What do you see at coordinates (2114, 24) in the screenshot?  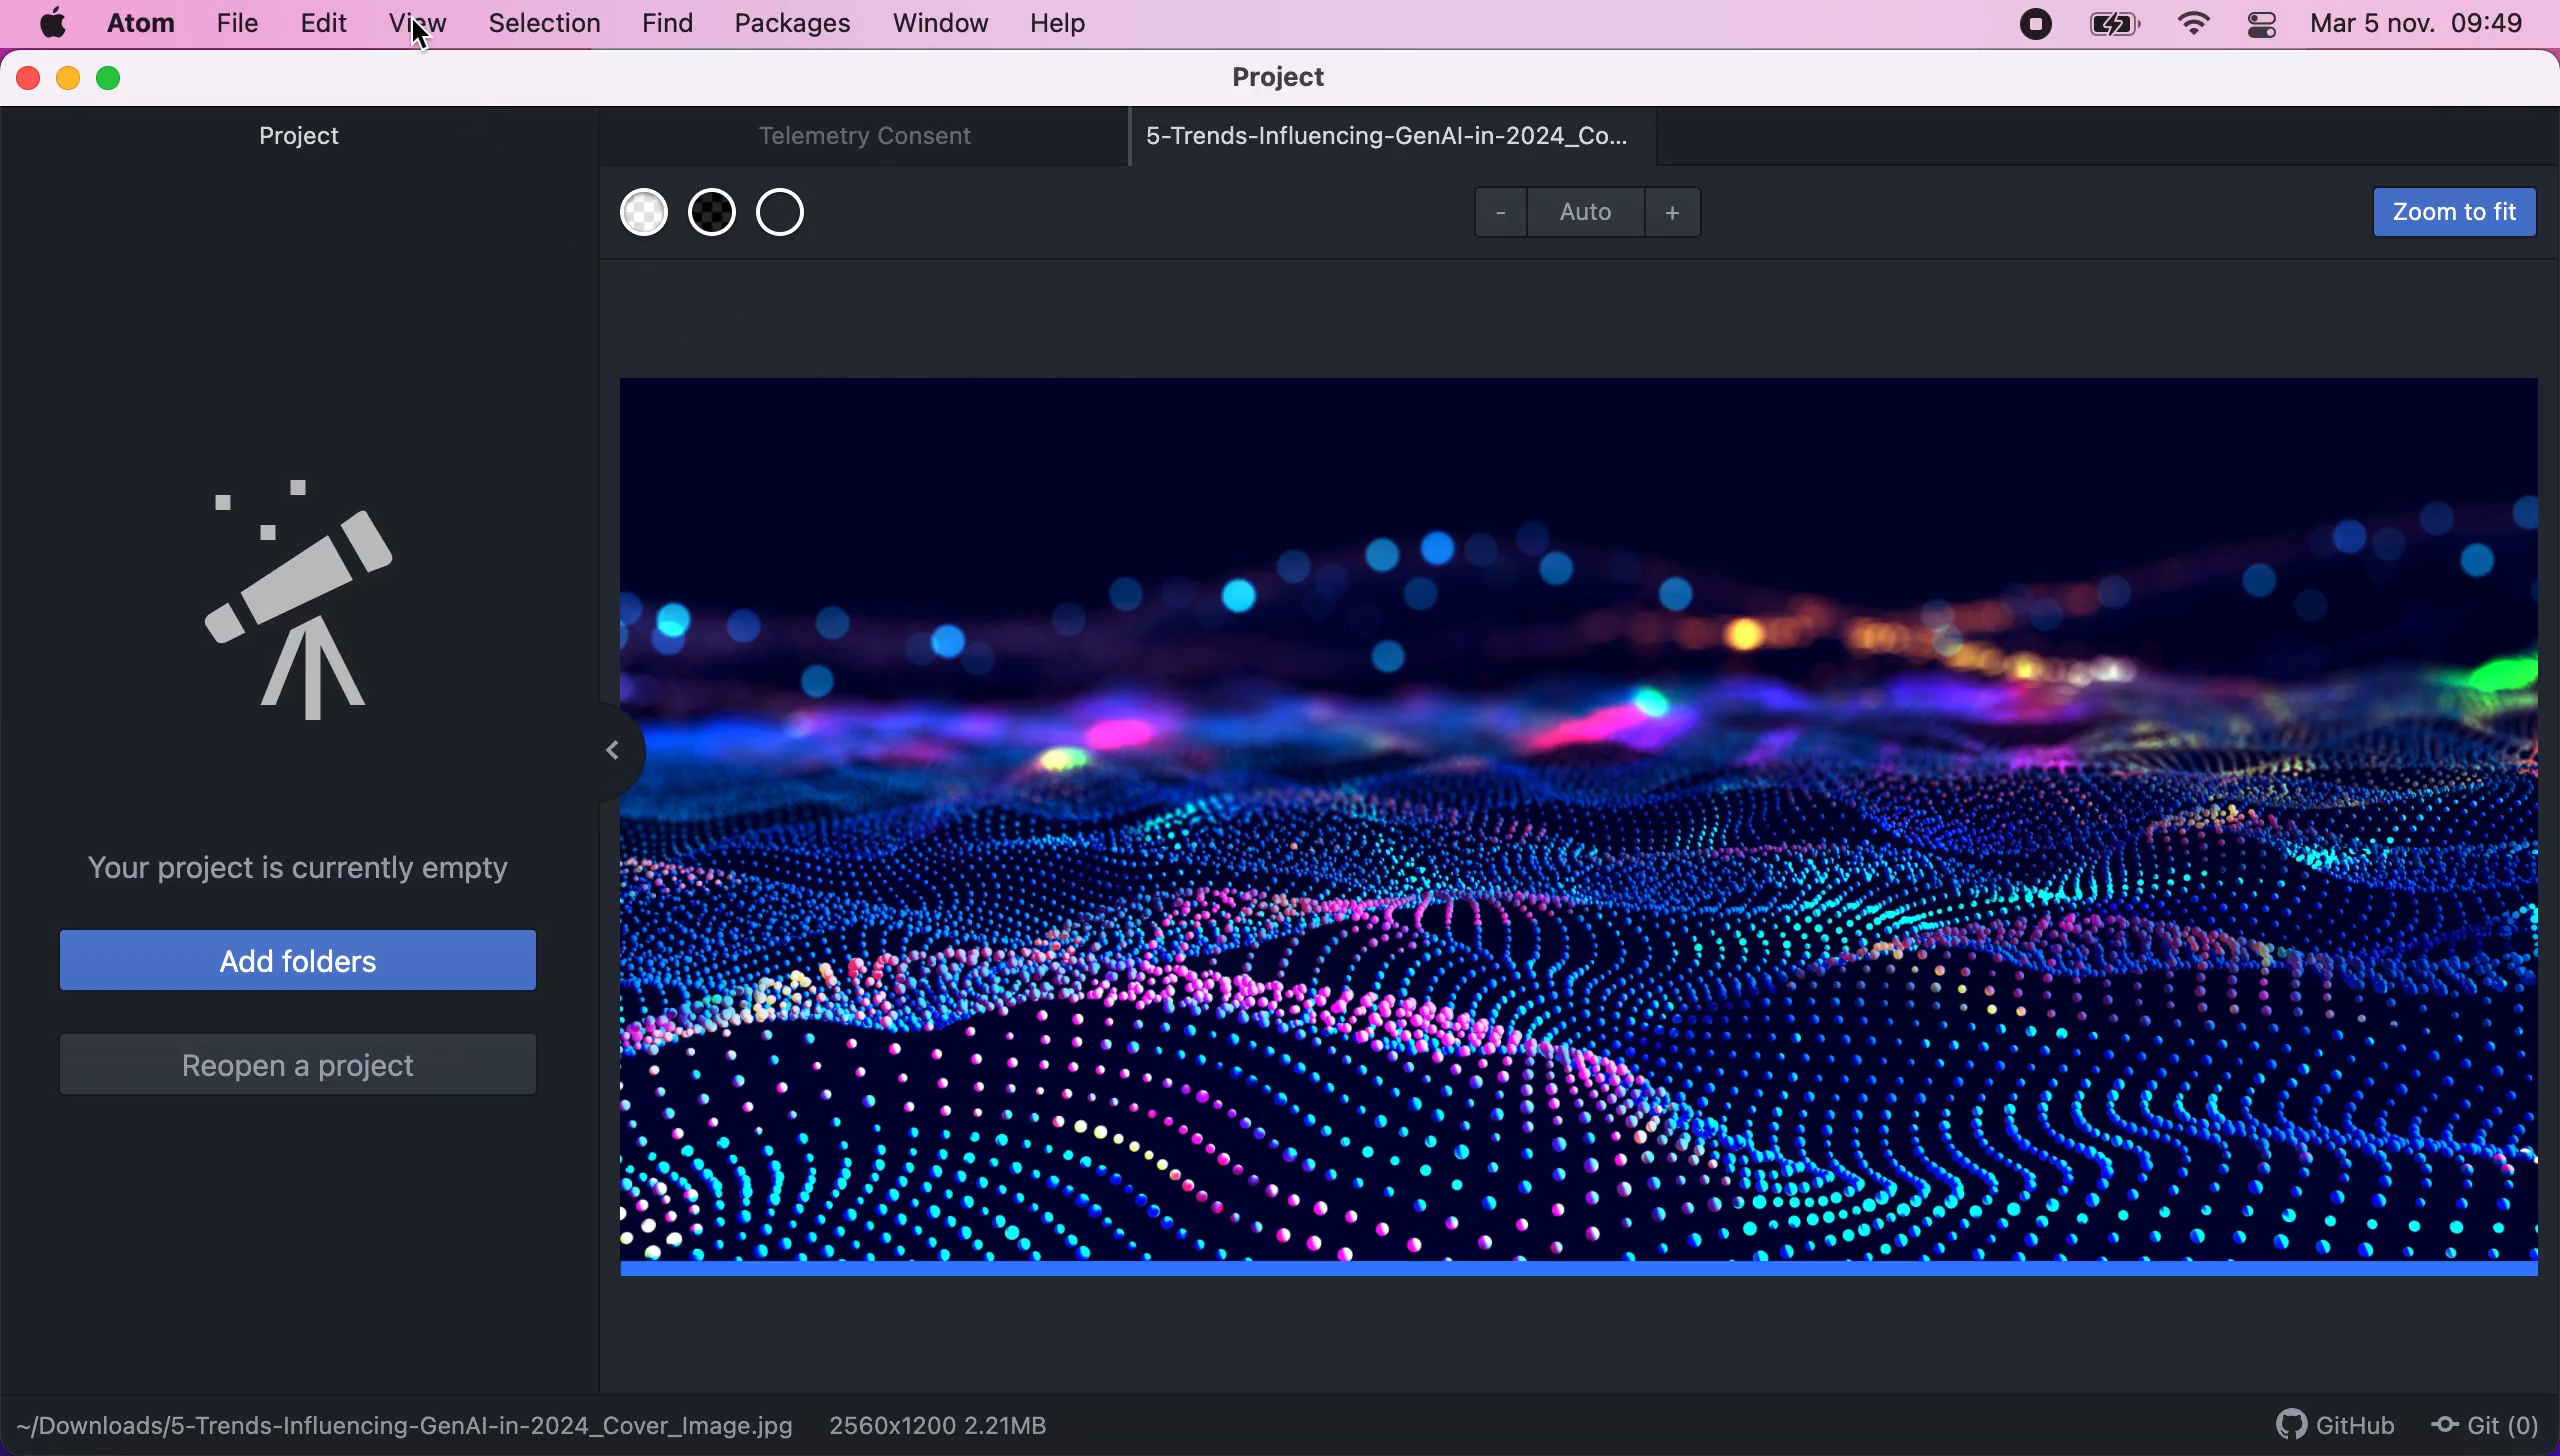 I see `battery` at bounding box center [2114, 24].